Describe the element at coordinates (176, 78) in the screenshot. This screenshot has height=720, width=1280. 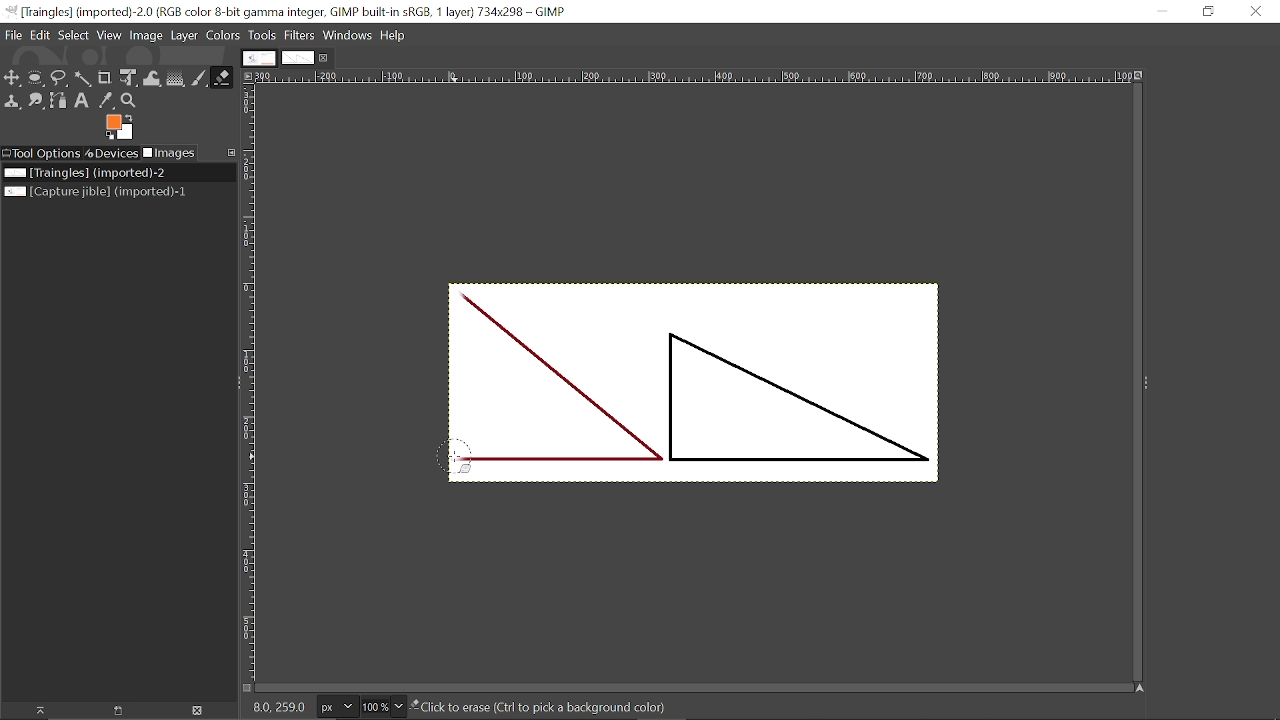
I see `Gradient tool` at that location.